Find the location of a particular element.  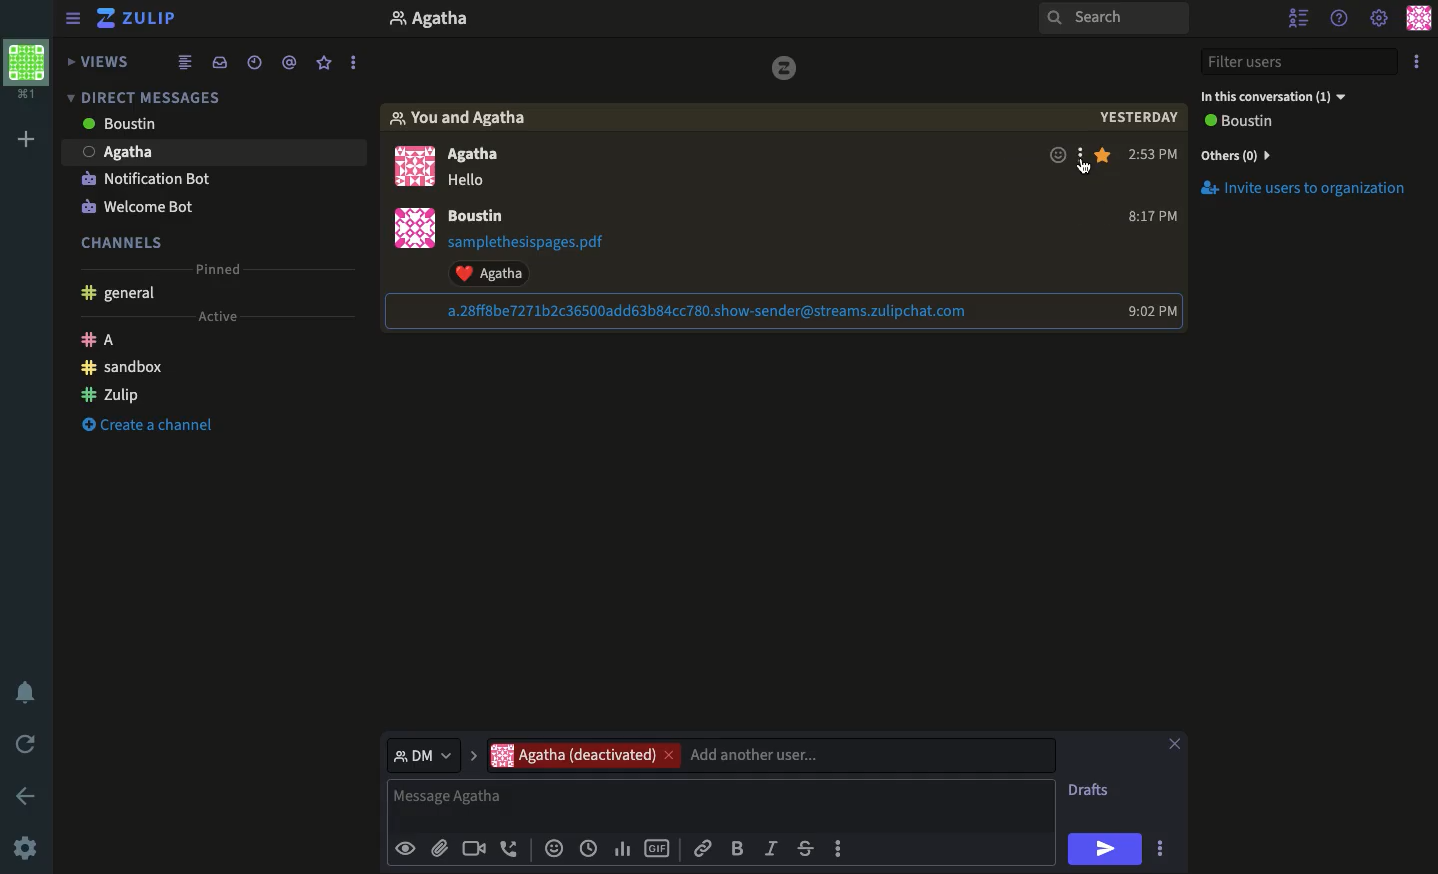

PDF attachment is located at coordinates (711, 312).